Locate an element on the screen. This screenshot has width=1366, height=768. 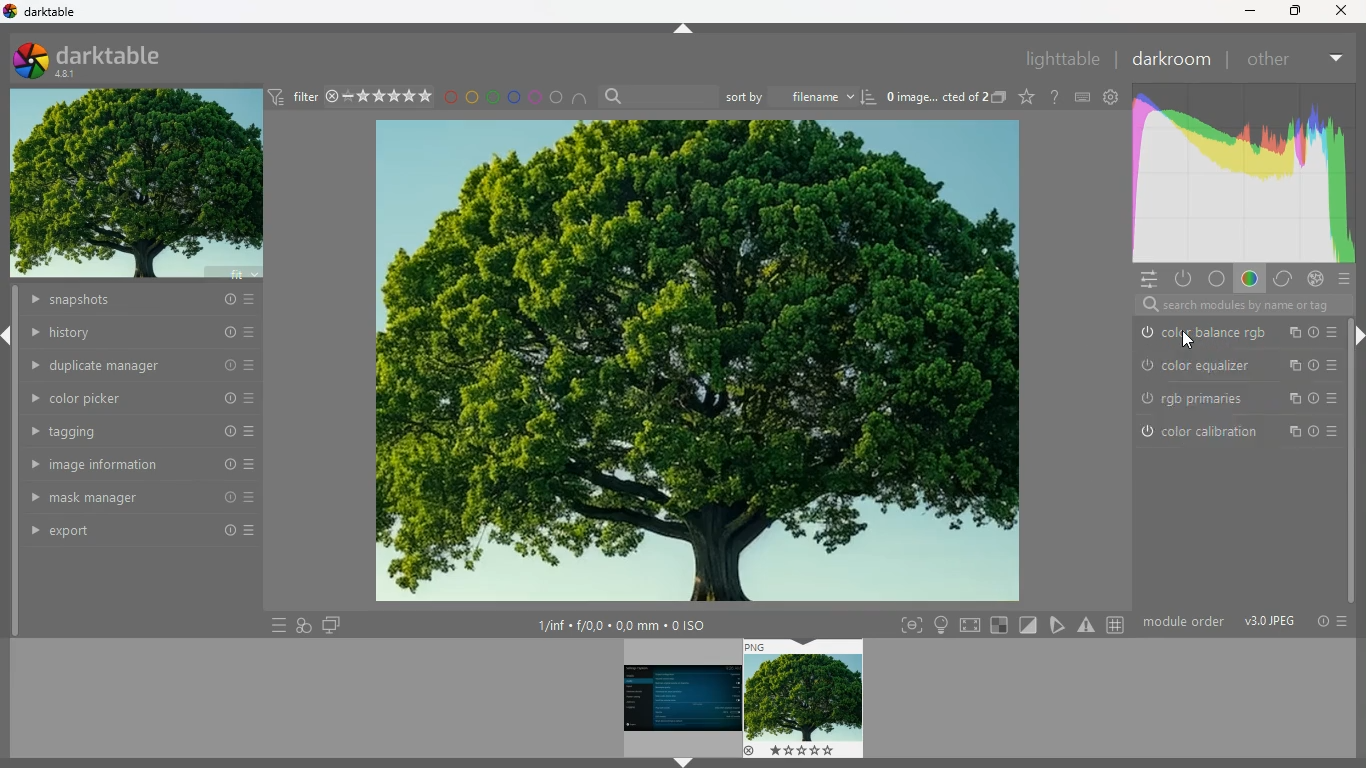
gradient is located at coordinates (1240, 174).